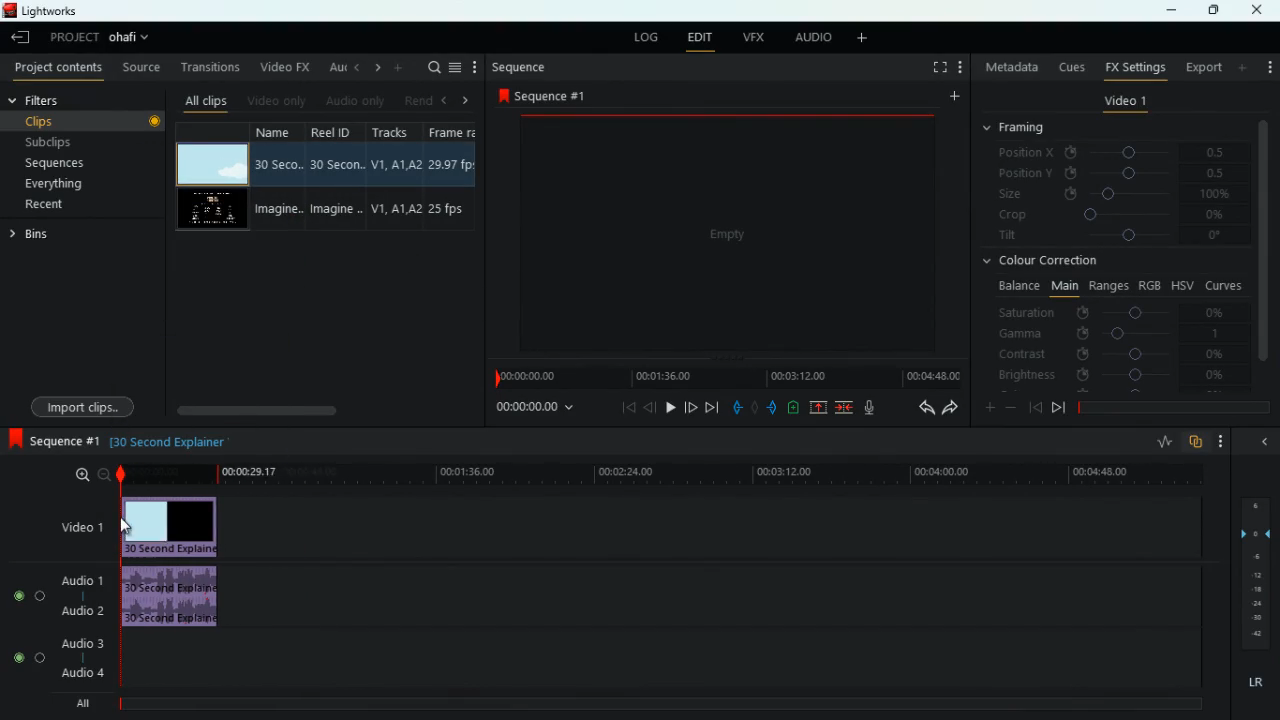 The image size is (1280, 720). What do you see at coordinates (457, 66) in the screenshot?
I see `menu` at bounding box center [457, 66].